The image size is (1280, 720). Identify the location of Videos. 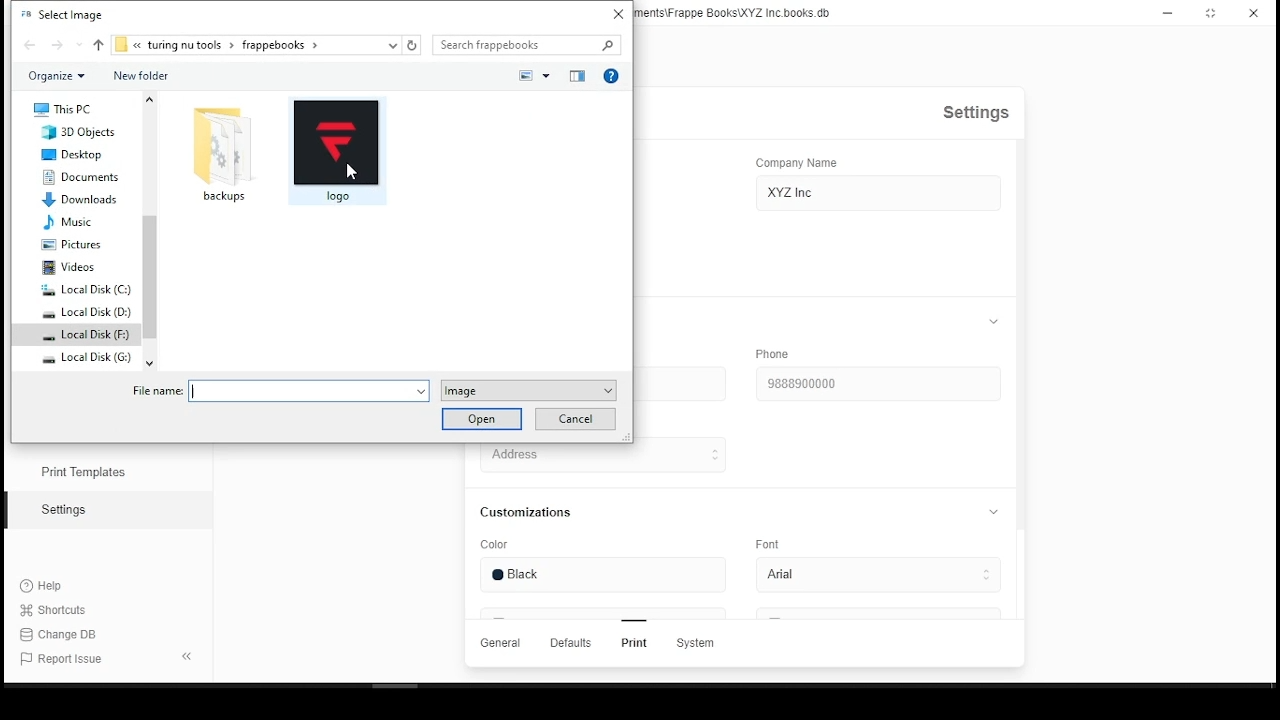
(68, 267).